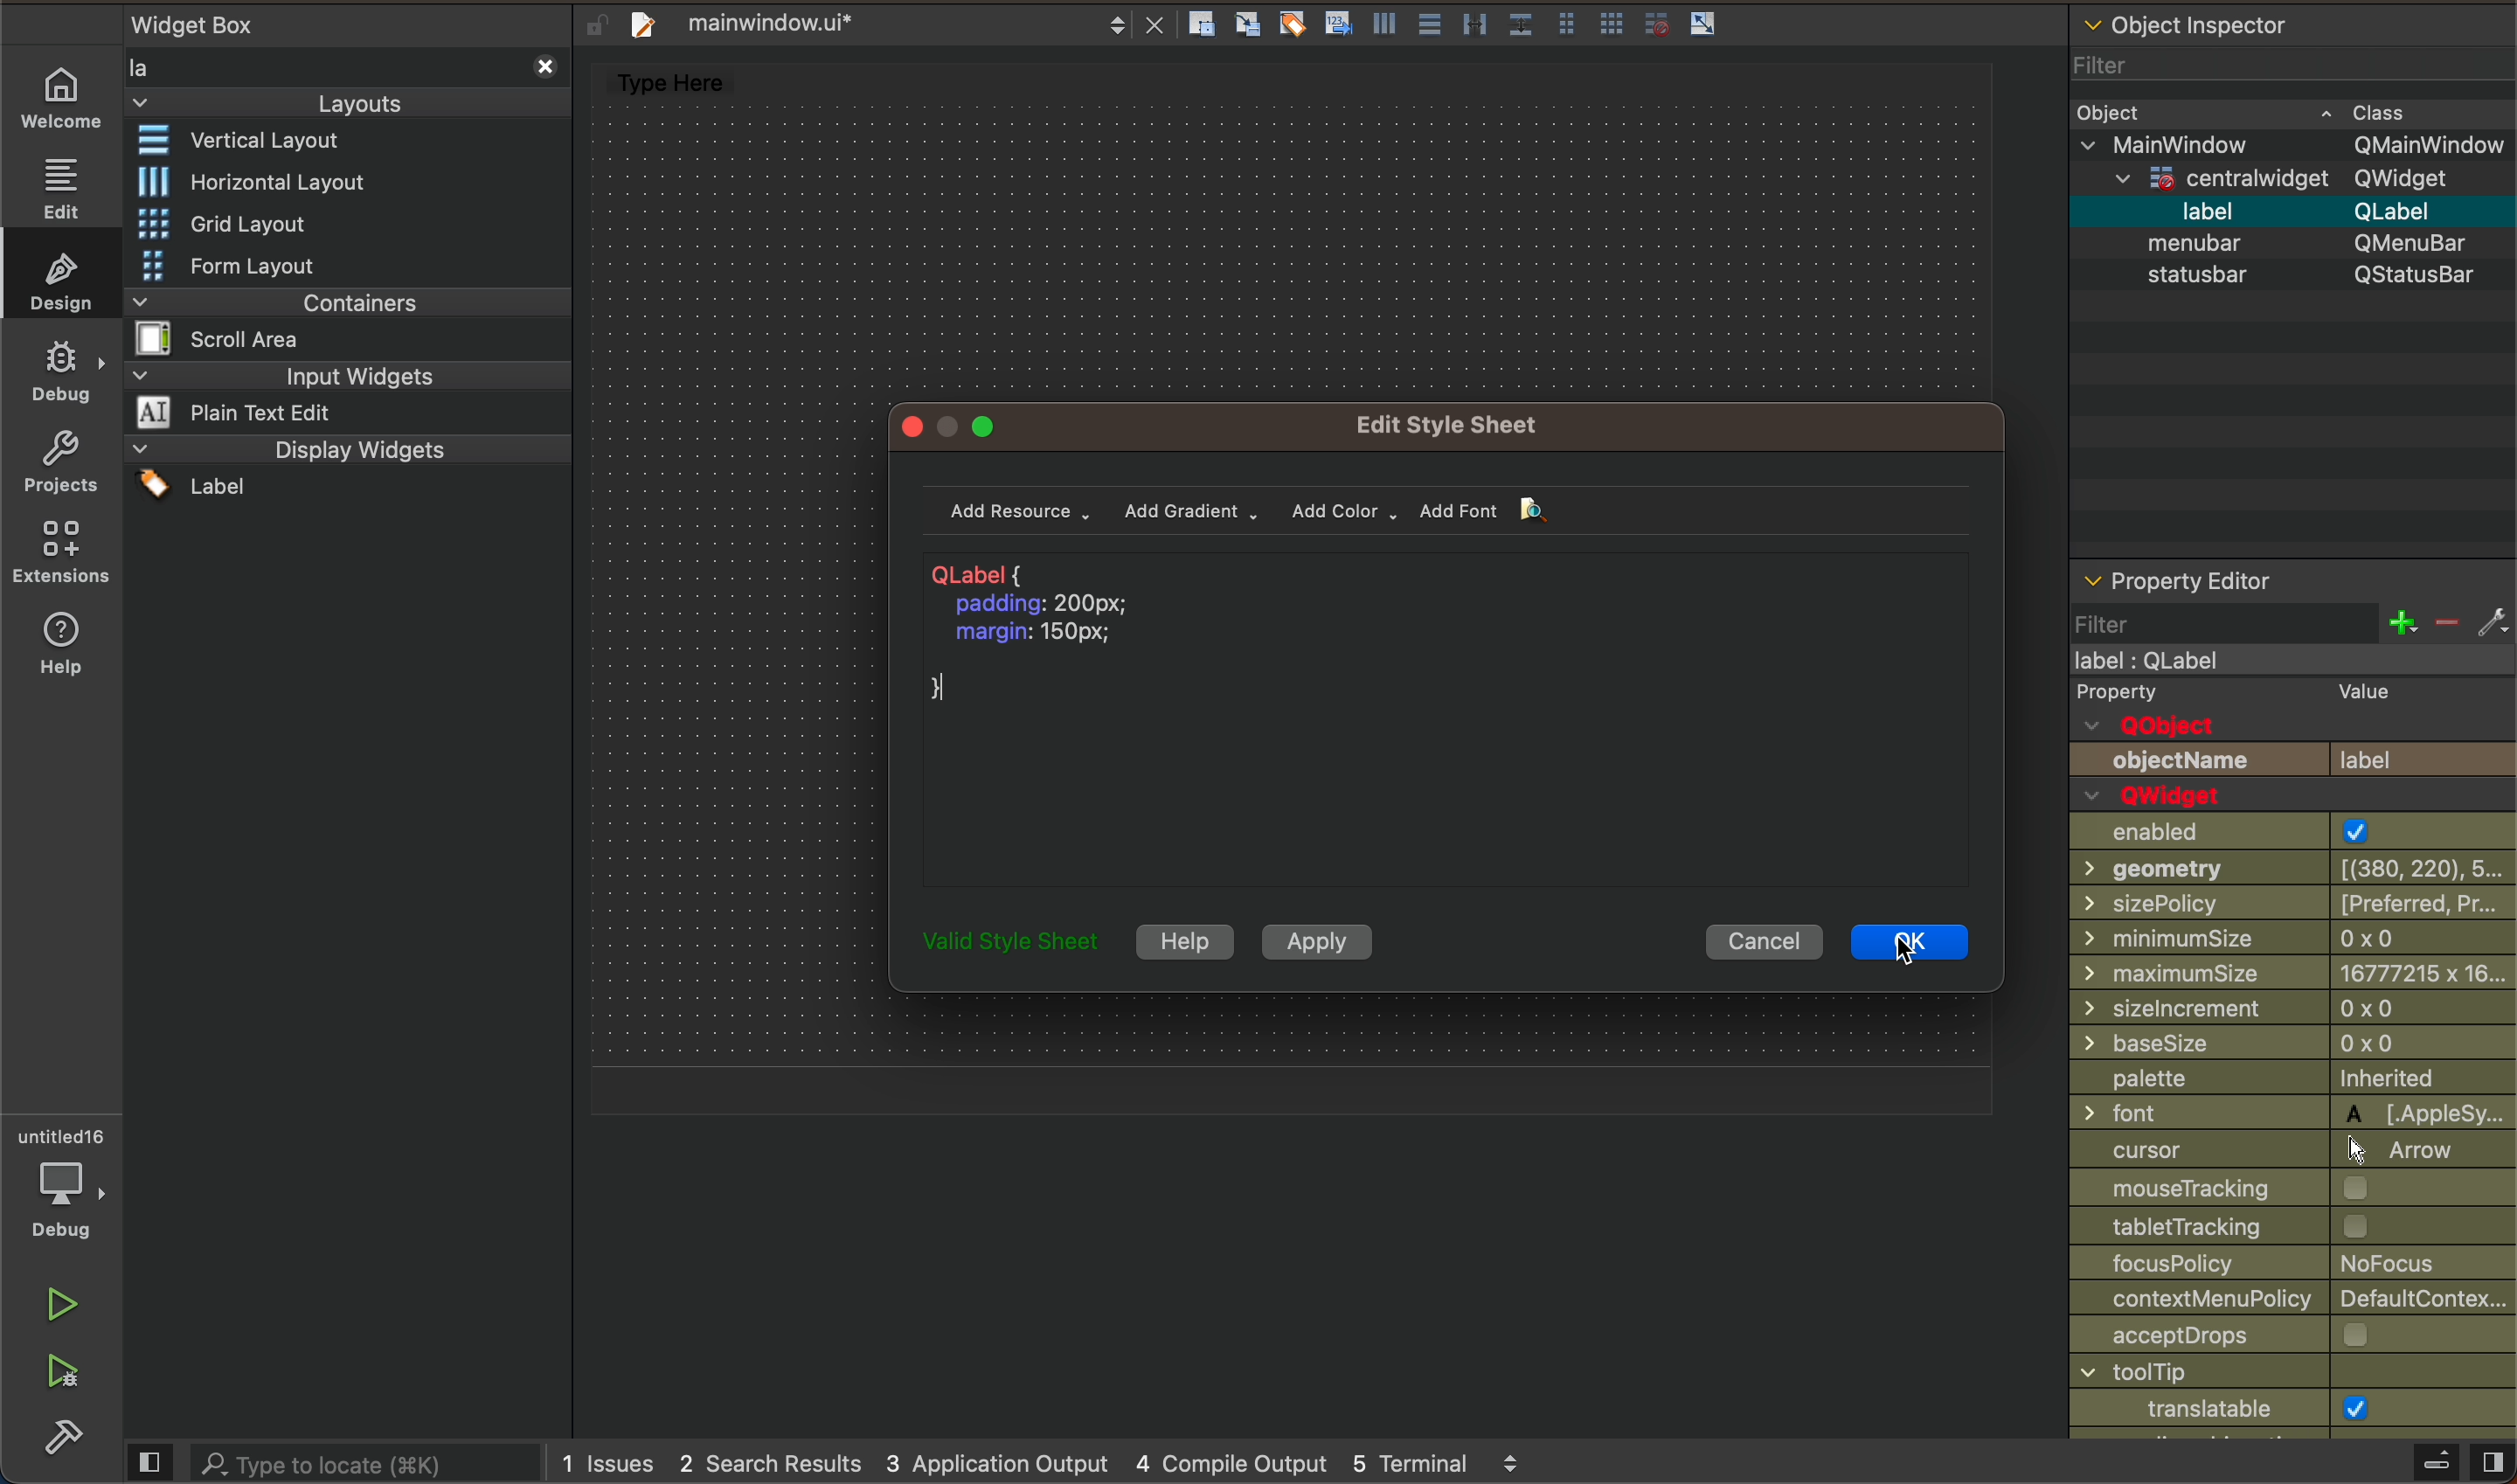 Image resolution: width=2517 pixels, height=1484 pixels. What do you see at coordinates (2295, 1229) in the screenshot?
I see `tablet` at bounding box center [2295, 1229].